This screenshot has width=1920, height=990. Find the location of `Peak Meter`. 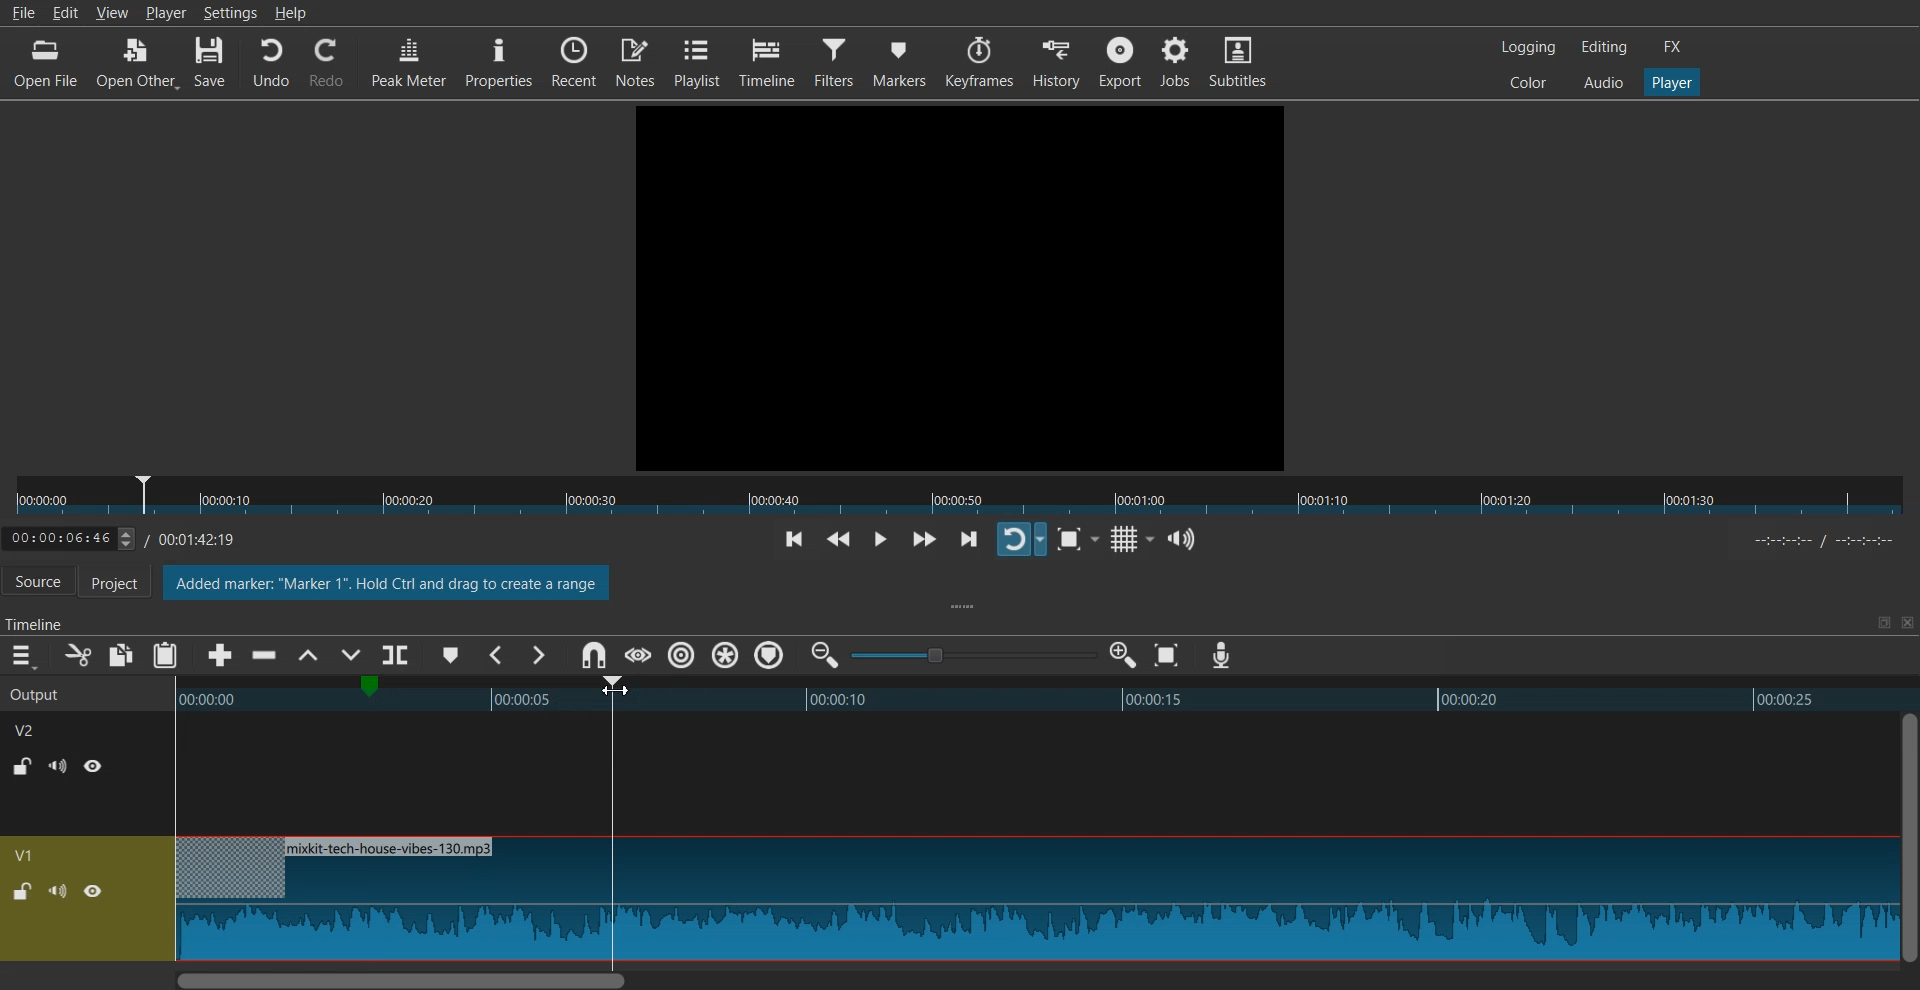

Peak Meter is located at coordinates (409, 60).